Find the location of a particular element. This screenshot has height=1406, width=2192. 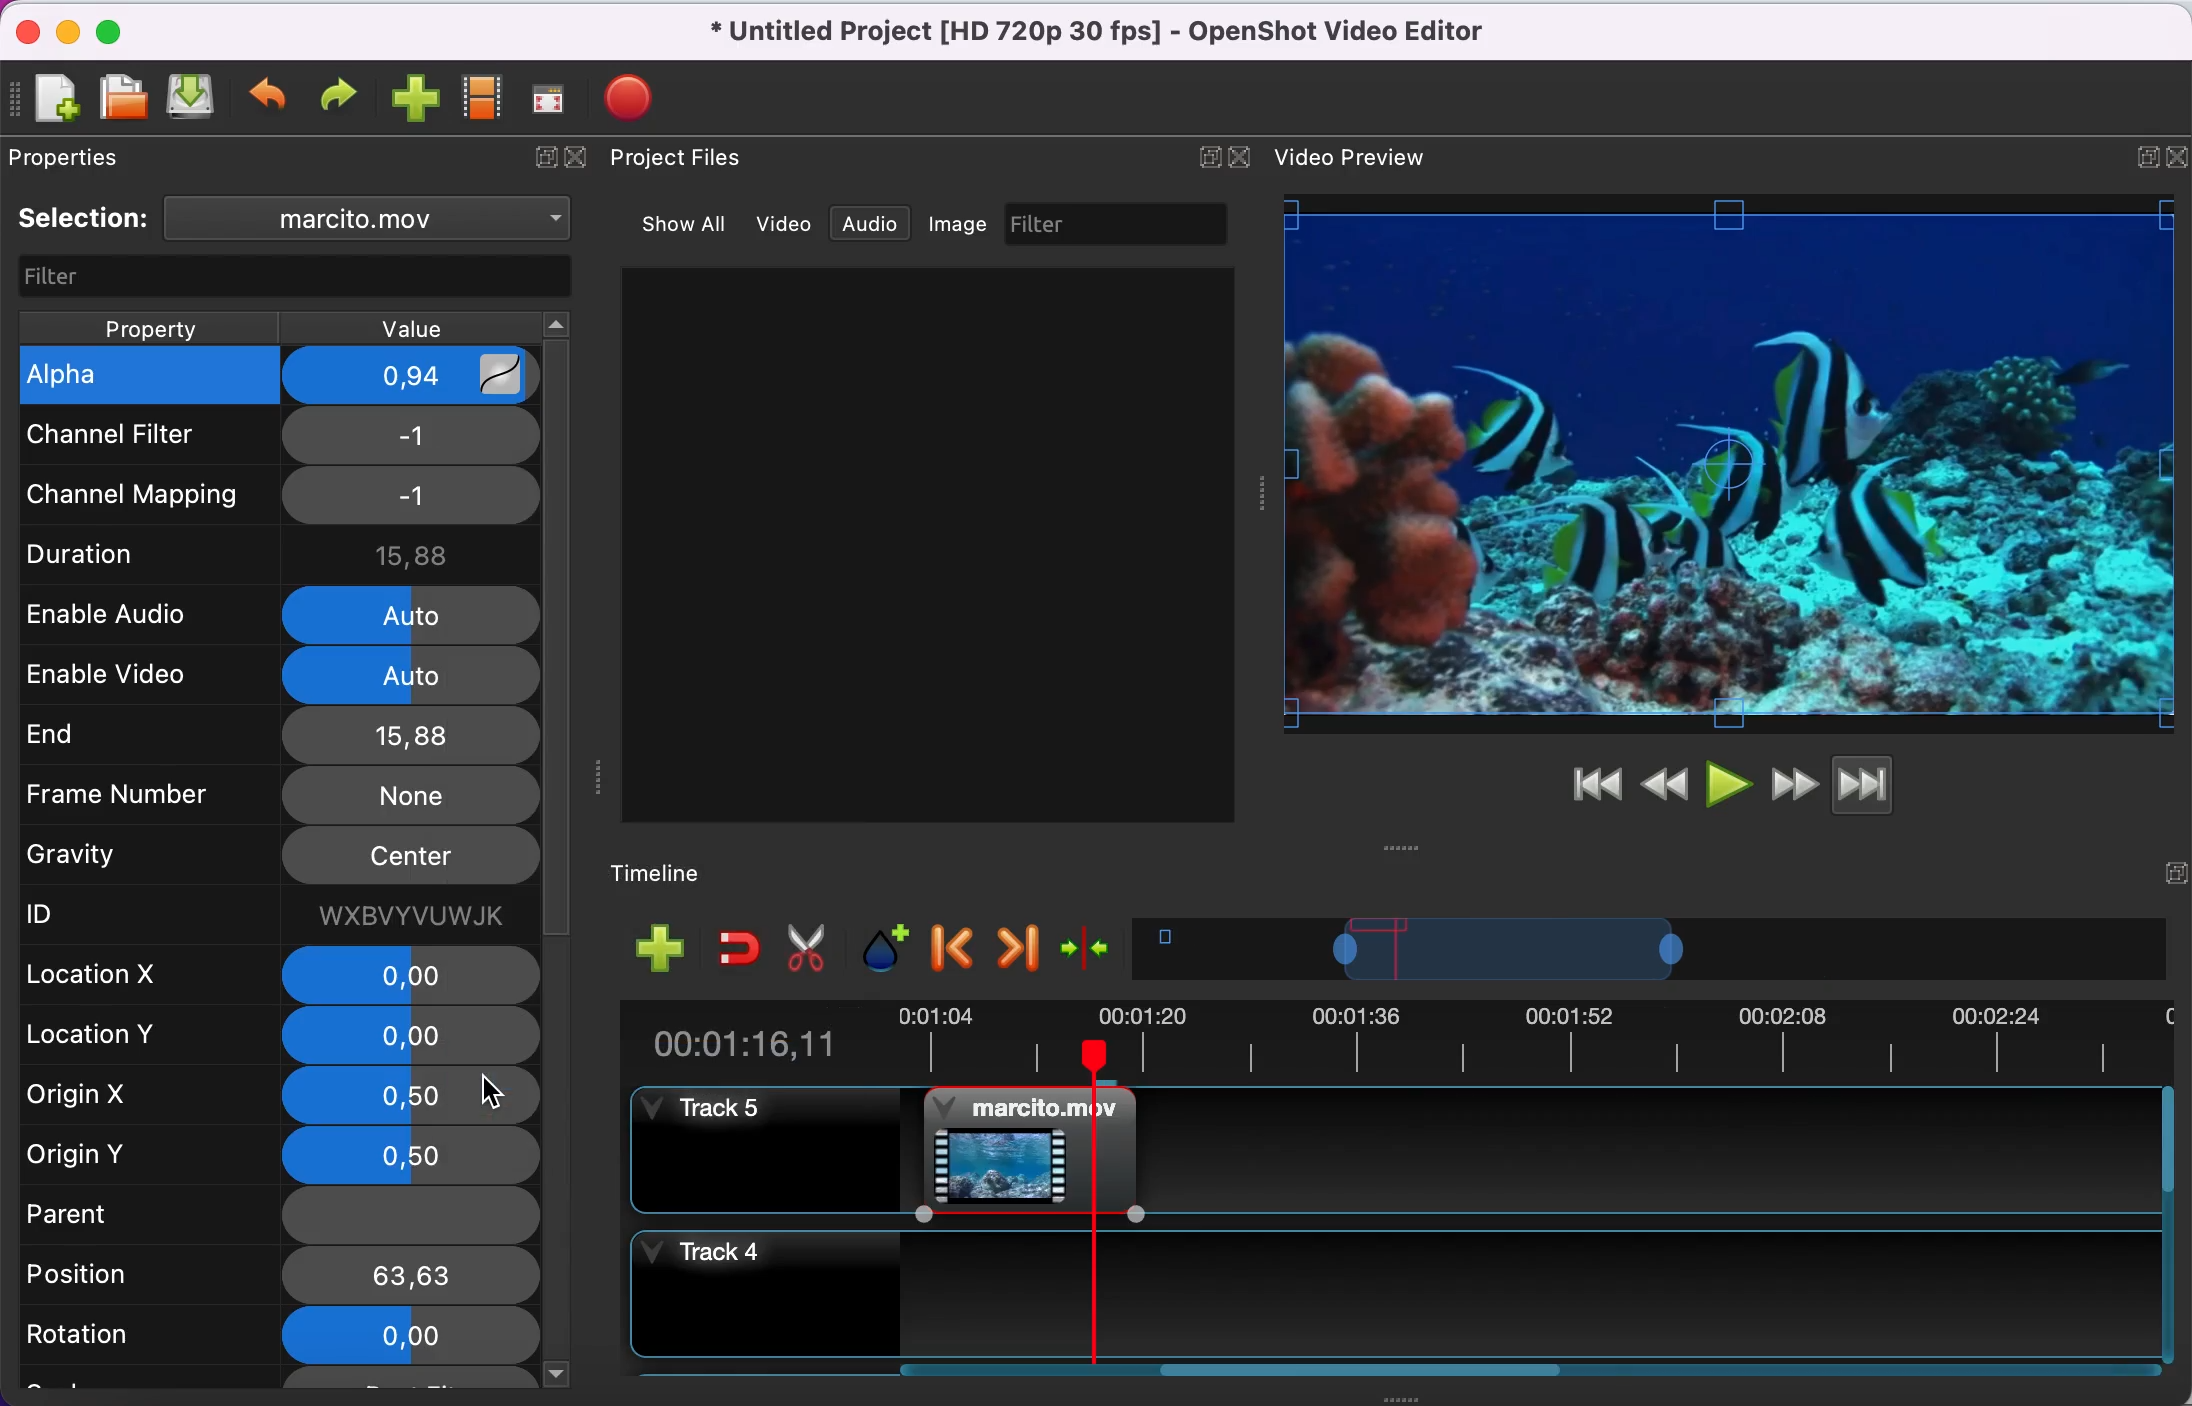

next marker is located at coordinates (1017, 949).